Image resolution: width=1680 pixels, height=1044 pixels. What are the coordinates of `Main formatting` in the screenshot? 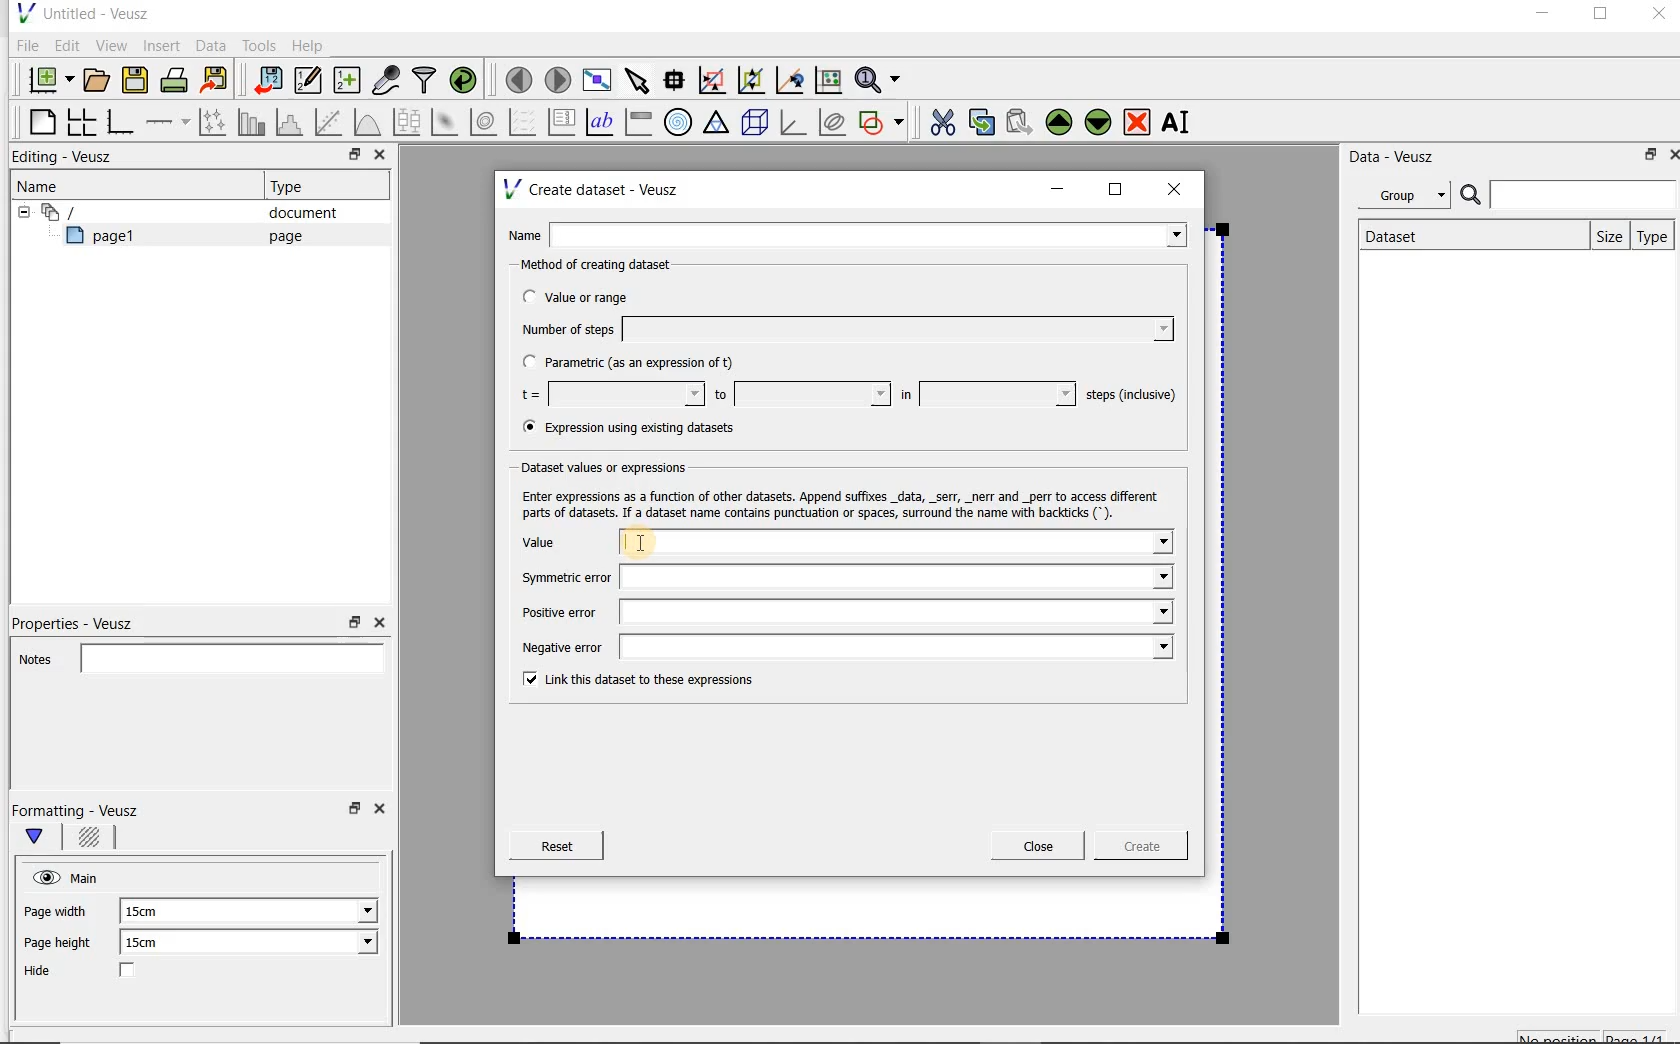 It's located at (43, 838).